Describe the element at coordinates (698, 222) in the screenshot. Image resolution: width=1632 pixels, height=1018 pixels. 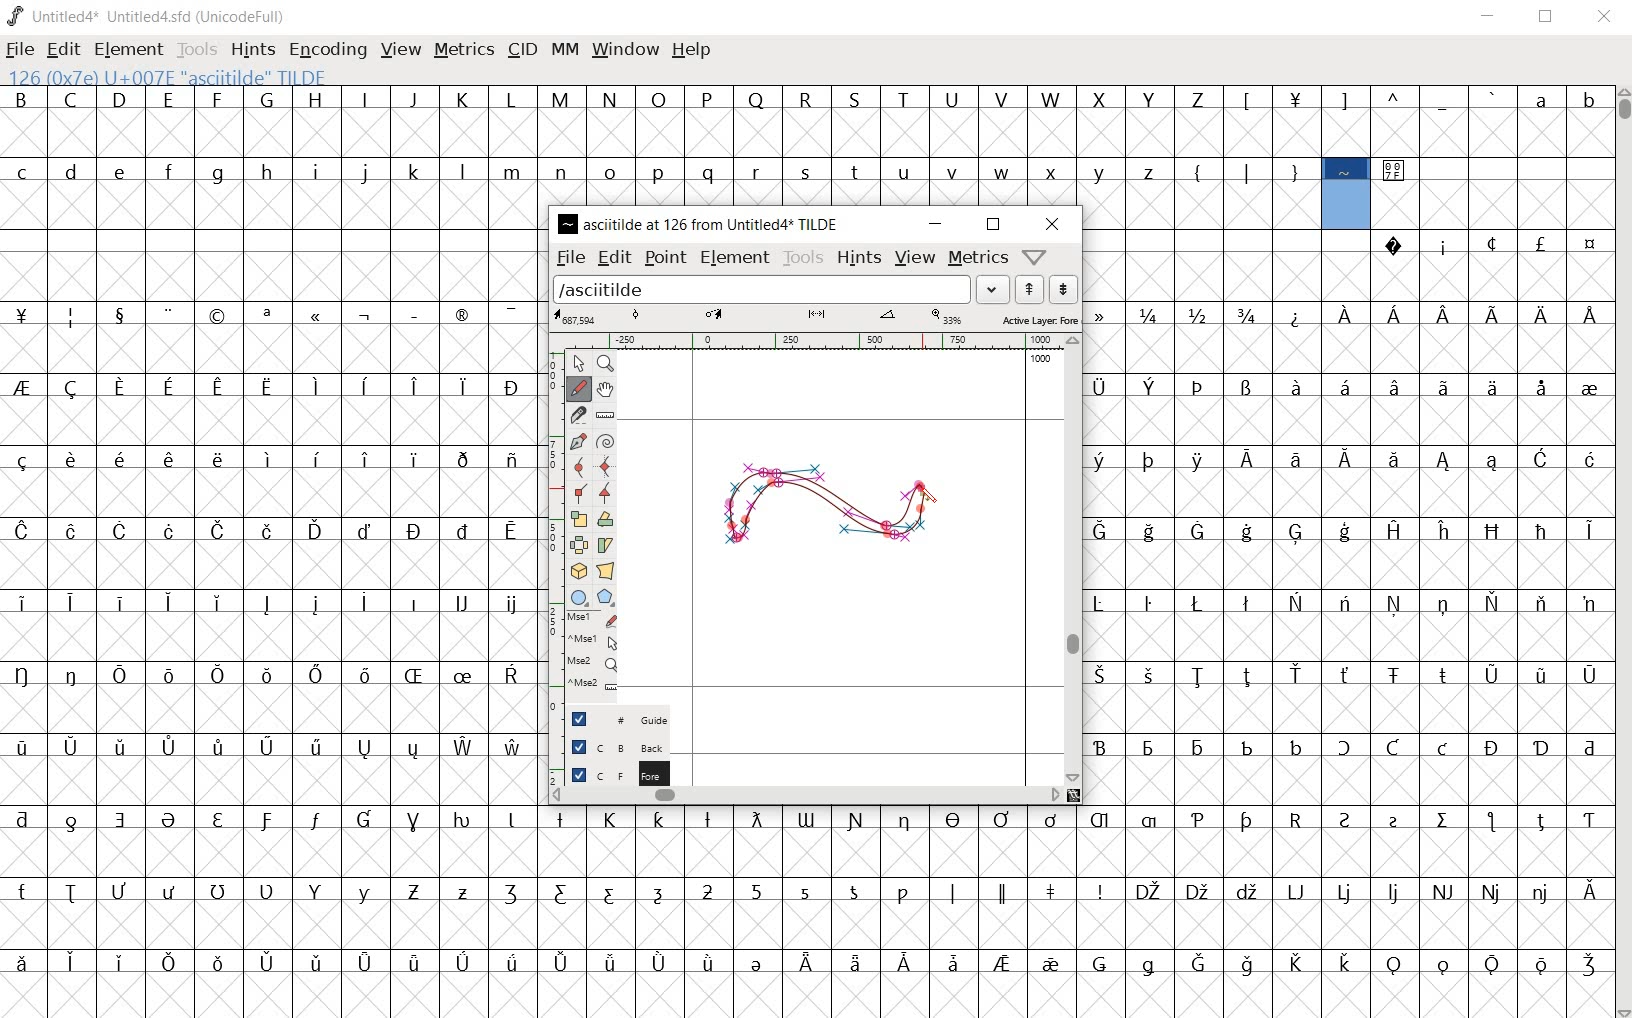
I see `ASCIITILDE AT 126 FROM UNTITLED4 TILDE` at that location.